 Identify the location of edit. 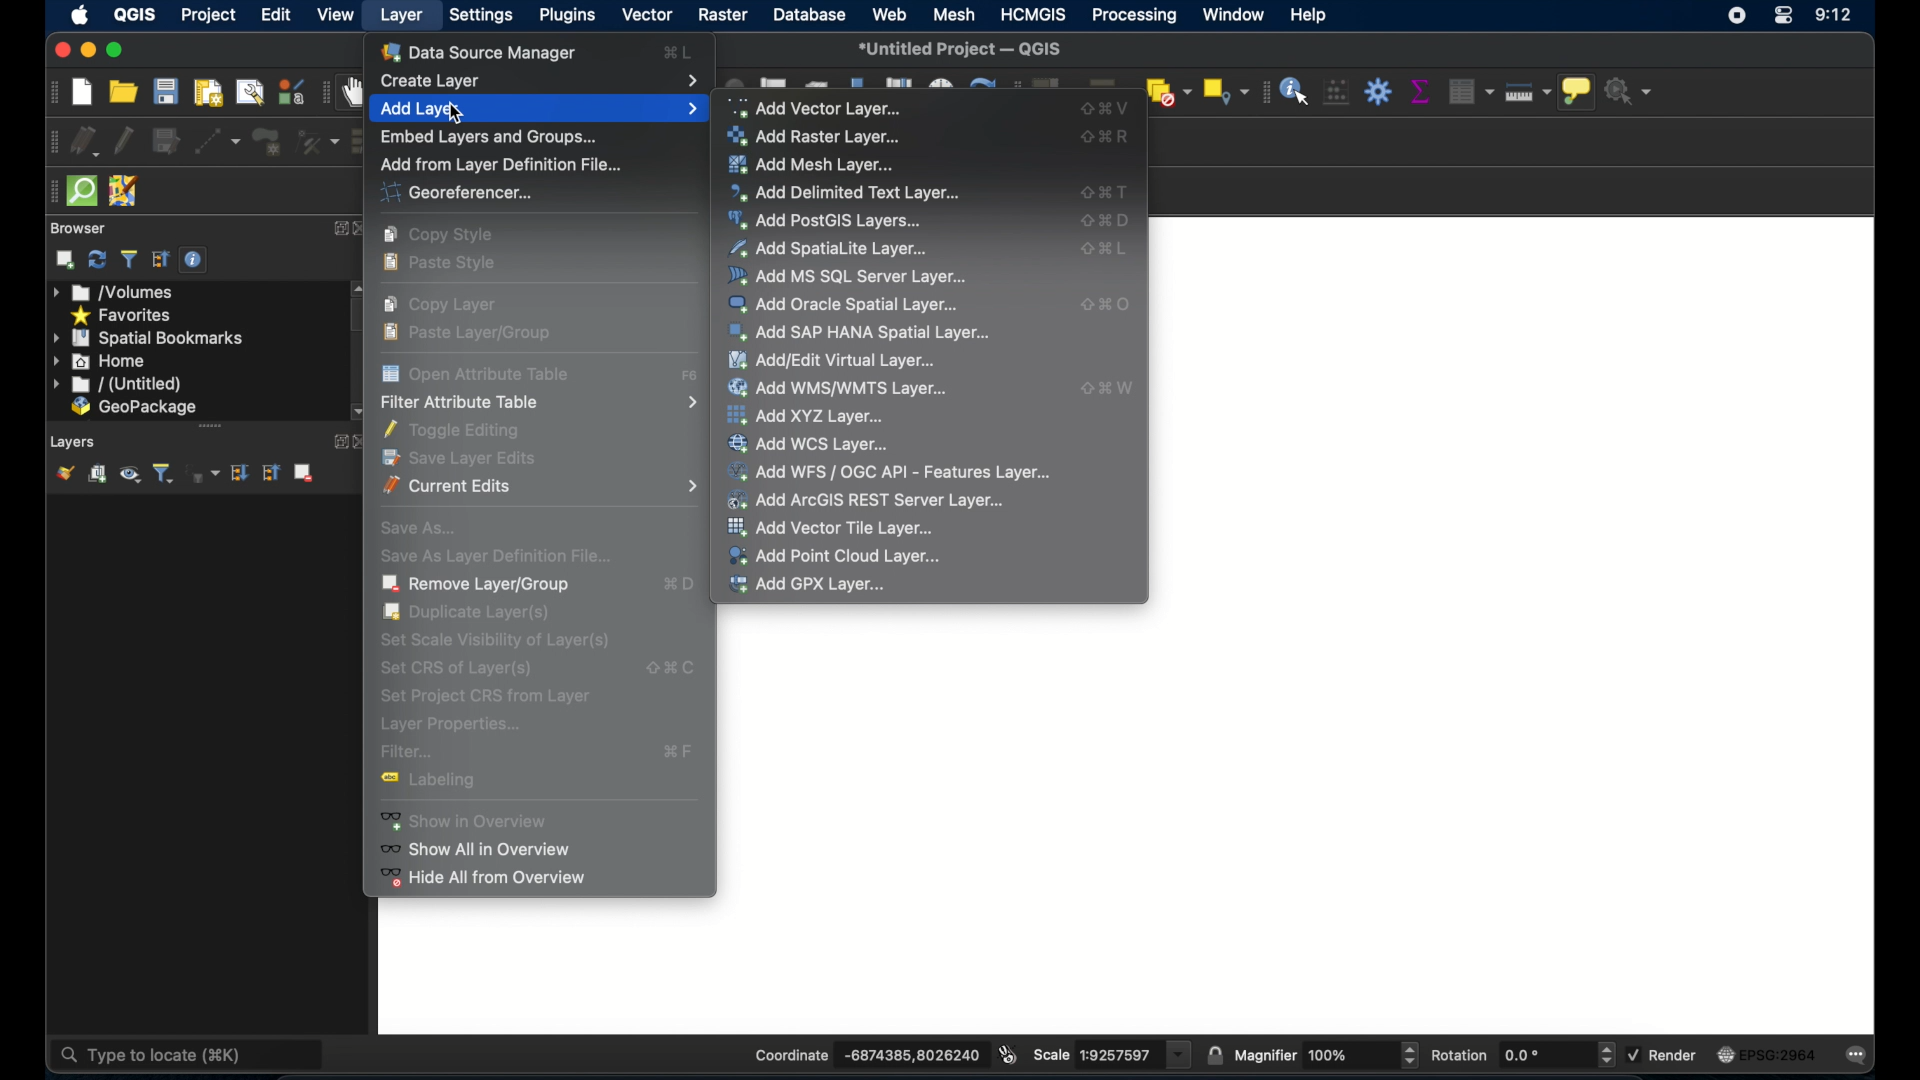
(277, 14).